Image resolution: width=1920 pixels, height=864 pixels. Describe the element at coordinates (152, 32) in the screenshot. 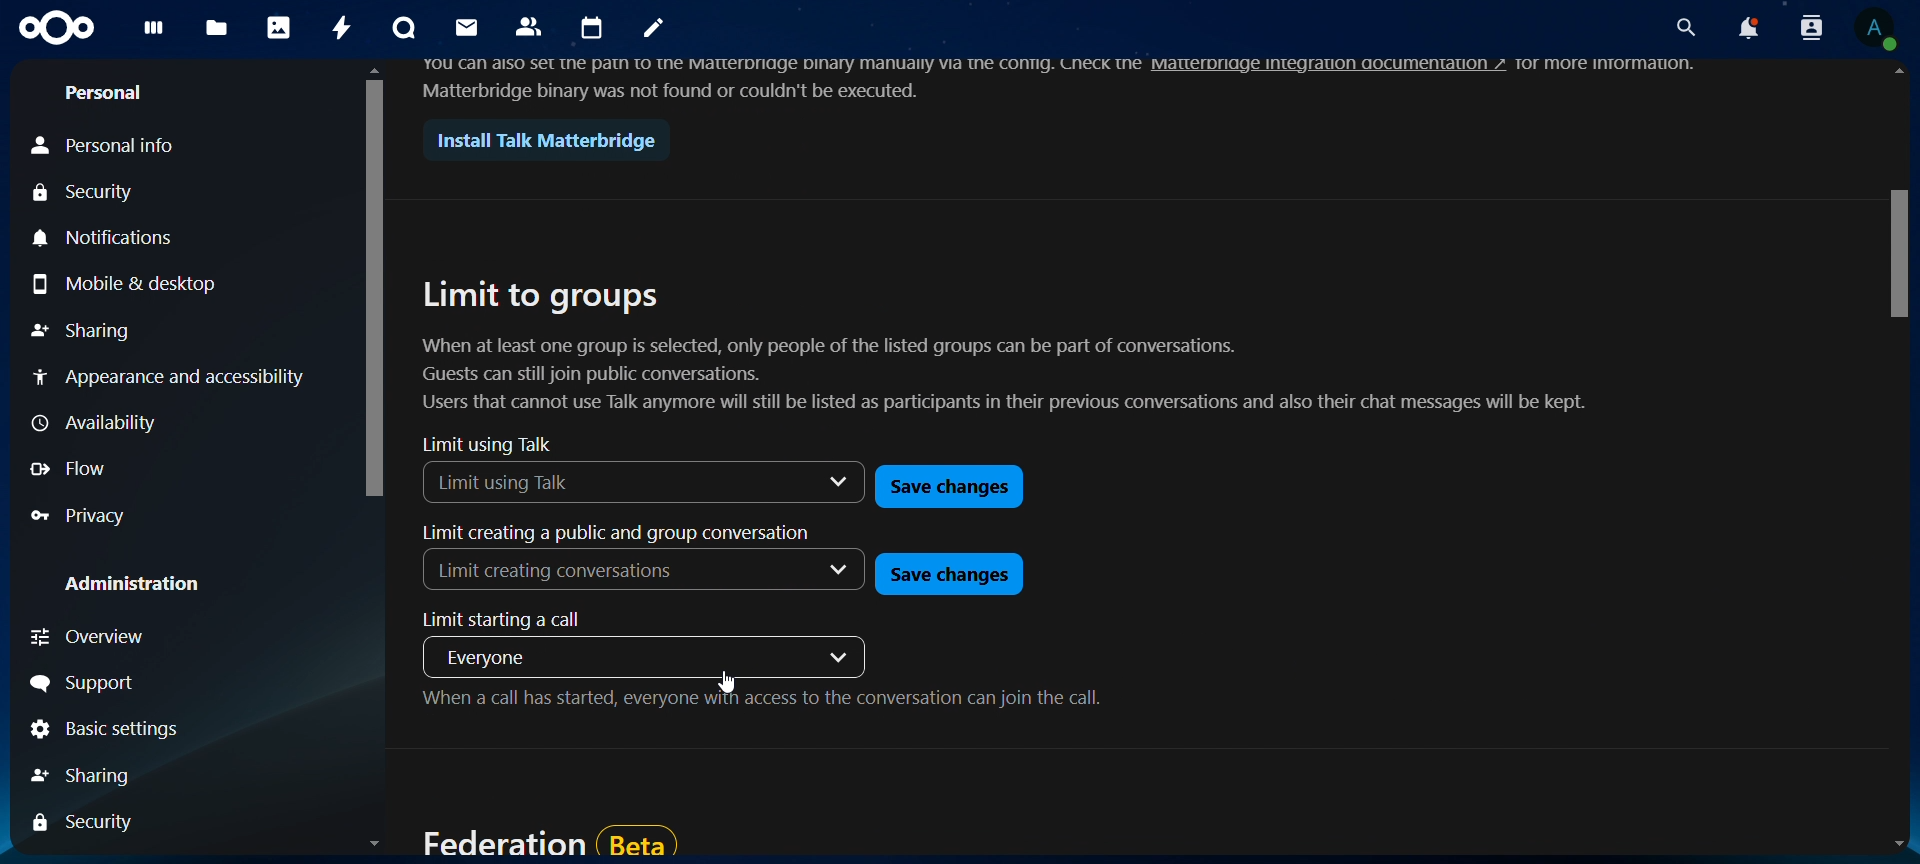

I see `dashboard` at that location.